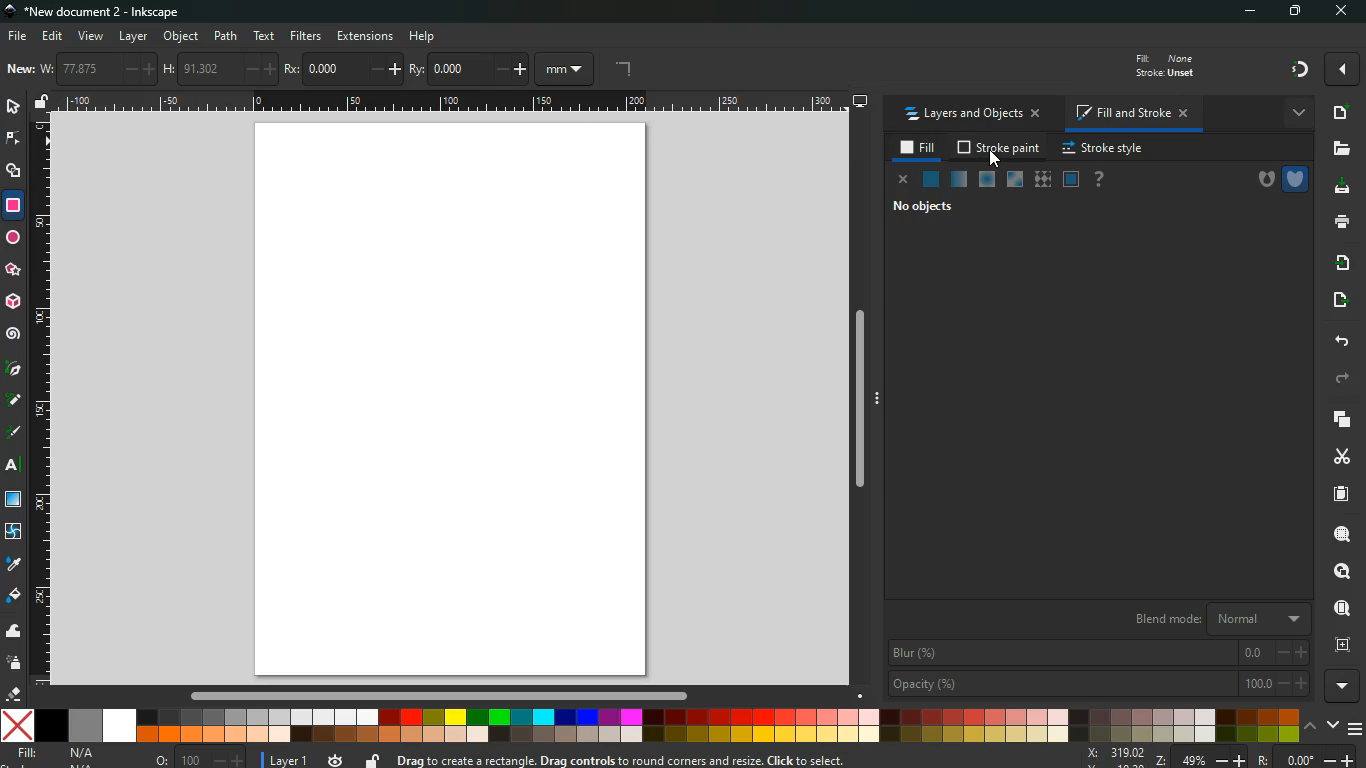  I want to click on more, so click(1344, 69).